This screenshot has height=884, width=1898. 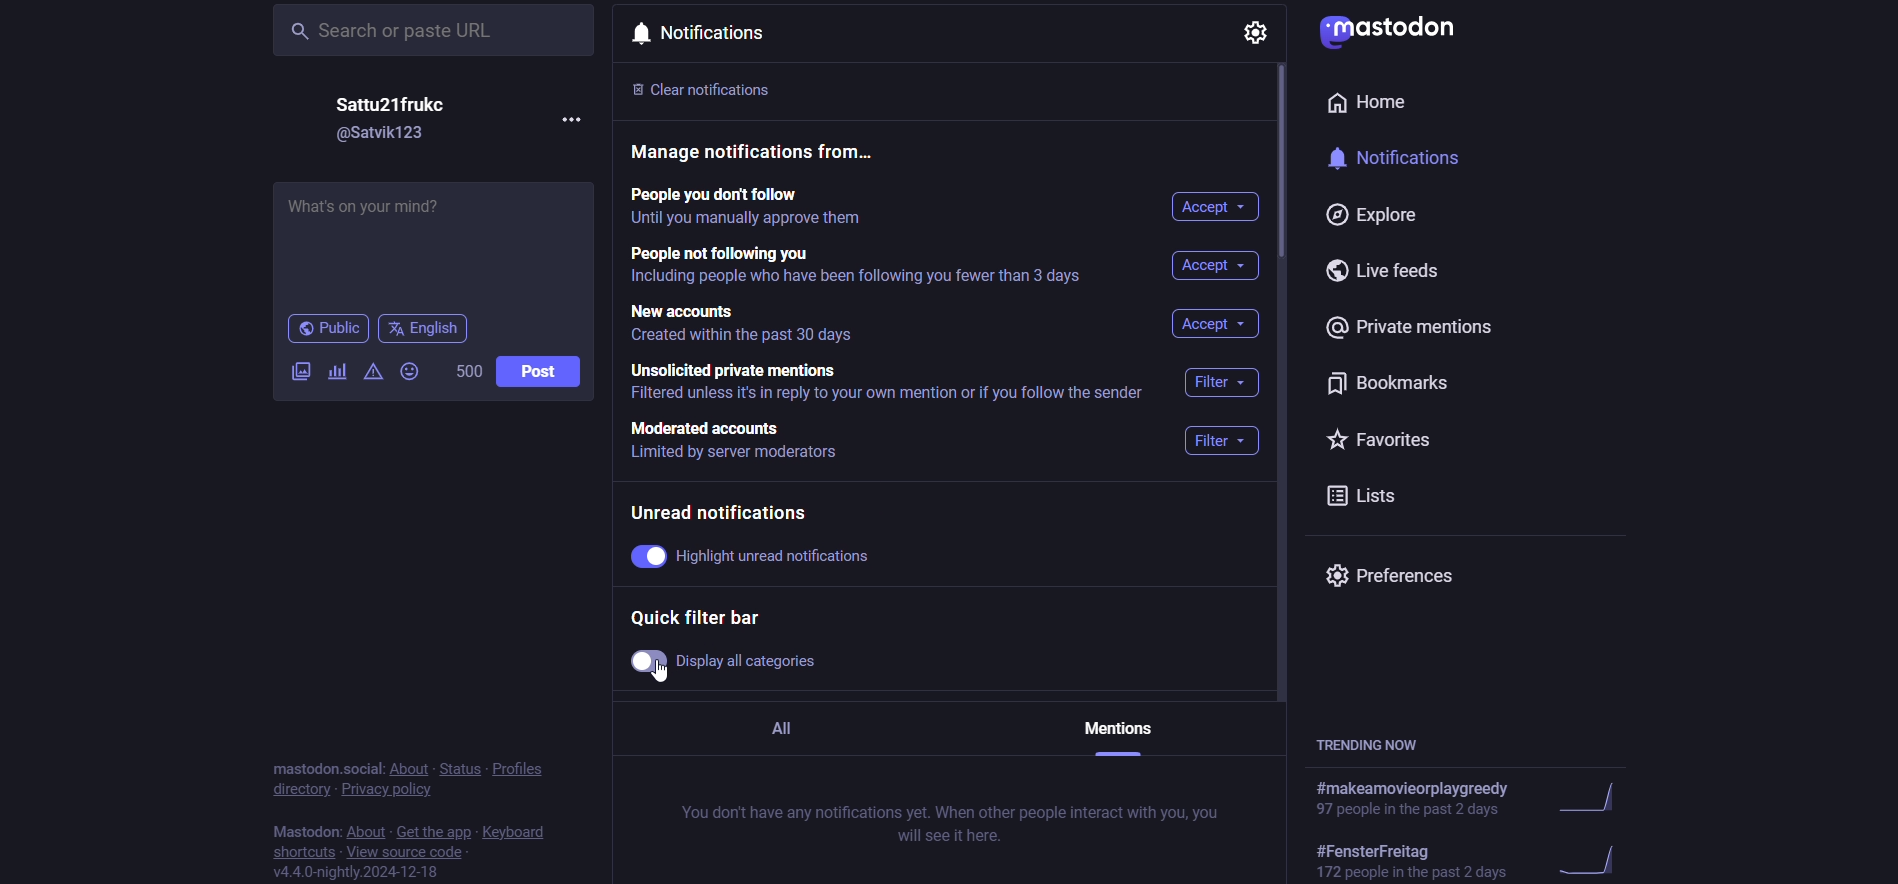 What do you see at coordinates (720, 87) in the screenshot?
I see `Clear notifications` at bounding box center [720, 87].